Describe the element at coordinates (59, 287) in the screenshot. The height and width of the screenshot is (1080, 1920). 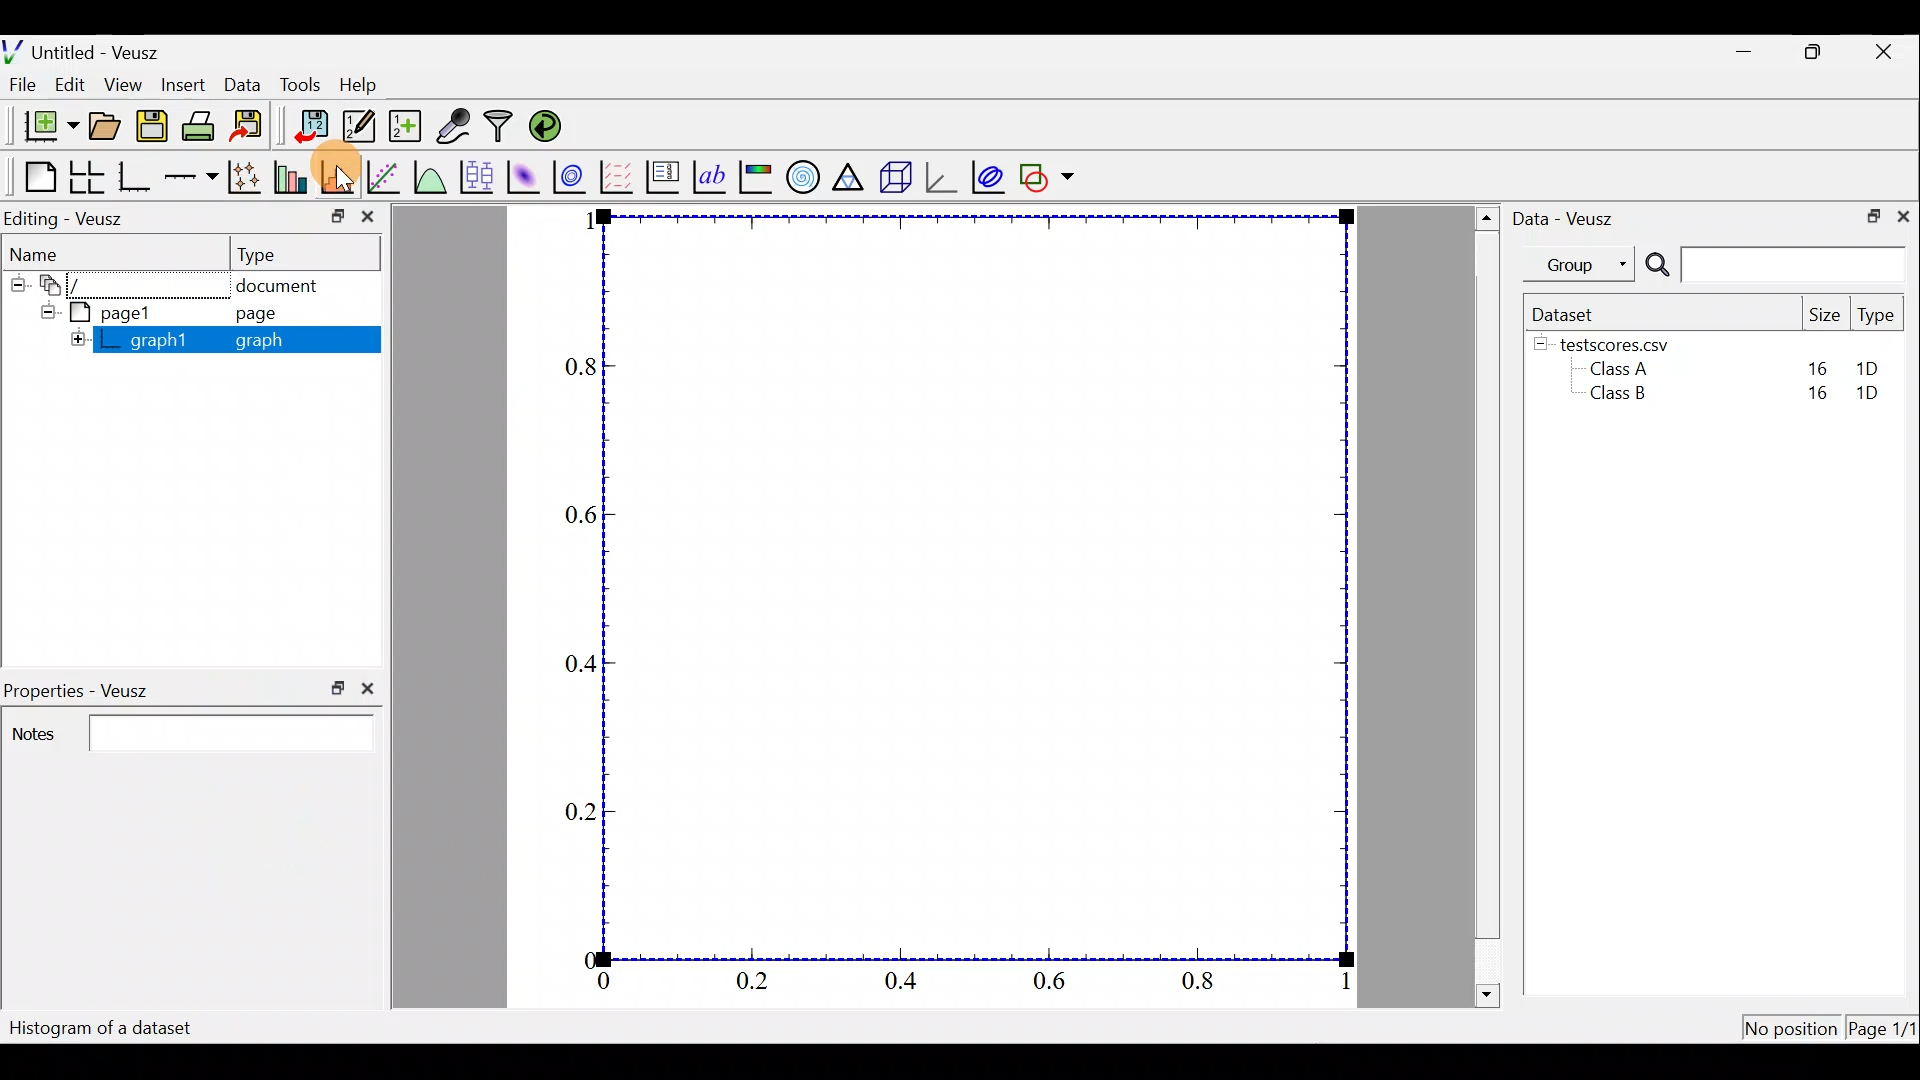
I see `document widget` at that location.